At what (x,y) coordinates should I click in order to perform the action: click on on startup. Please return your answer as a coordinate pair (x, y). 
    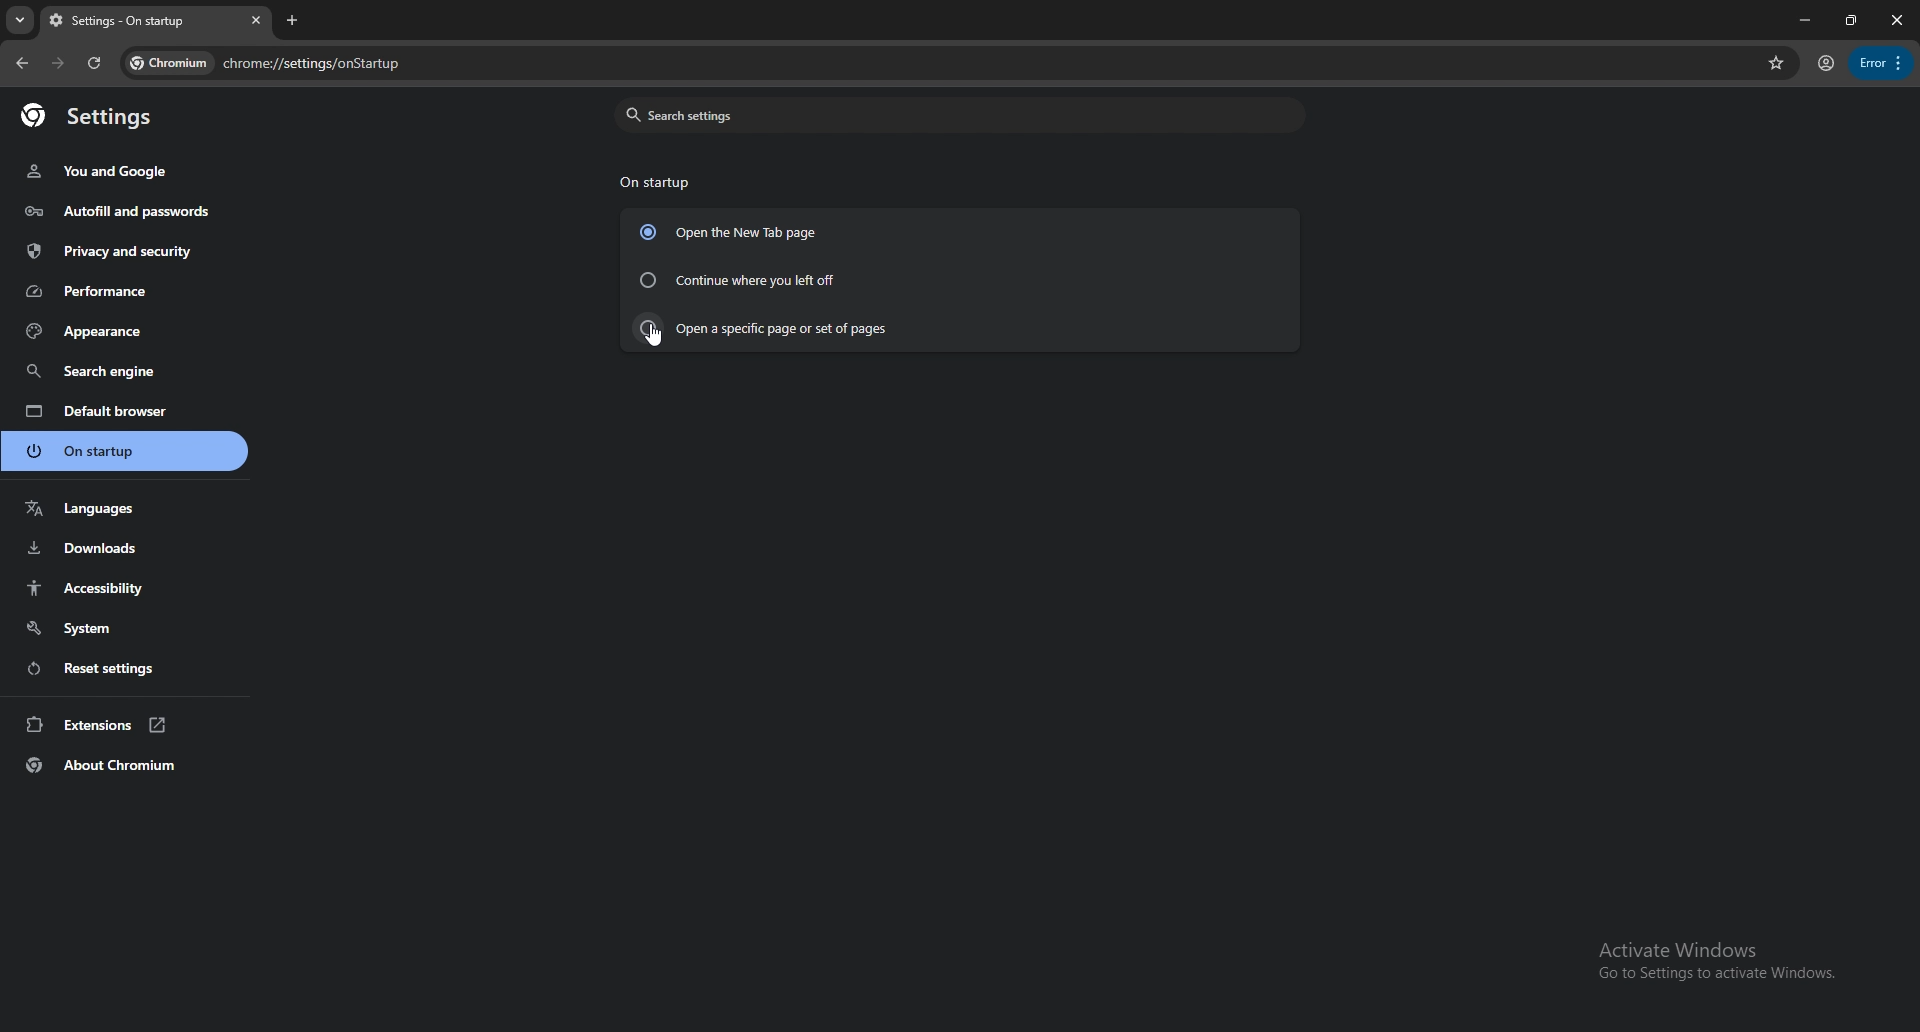
    Looking at the image, I should click on (656, 180).